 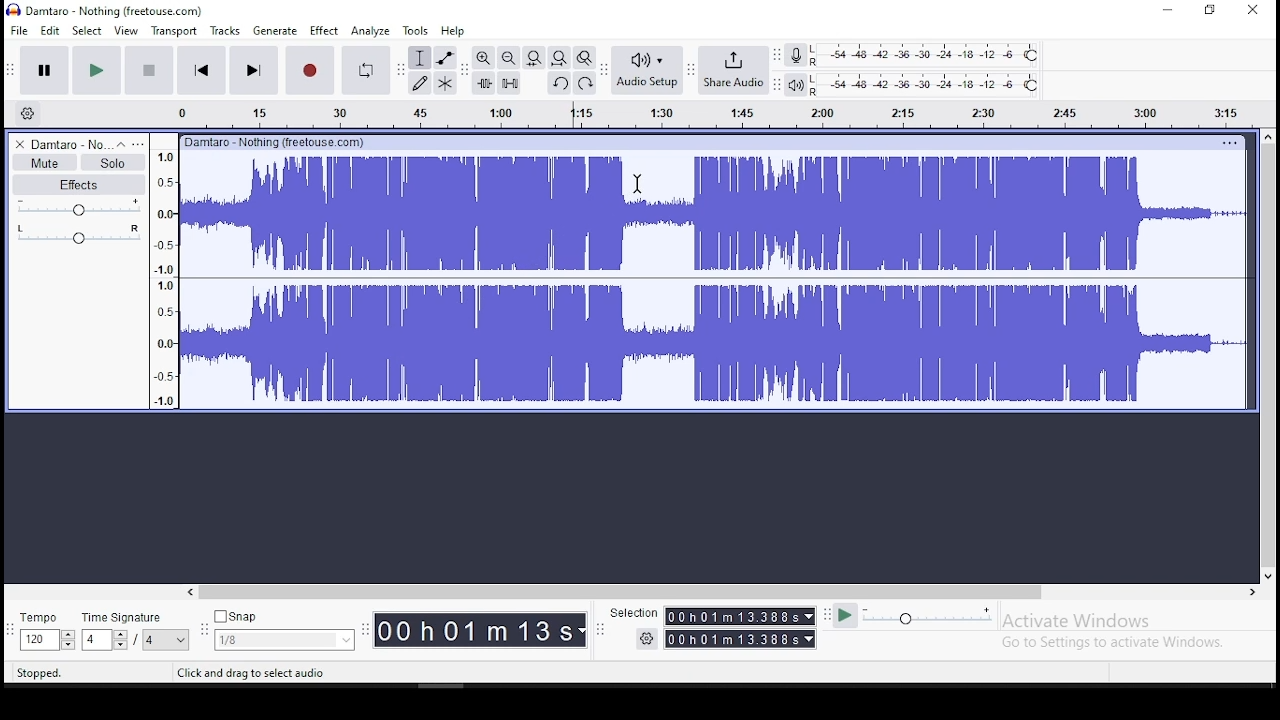 I want to click on menu, so click(x=167, y=639).